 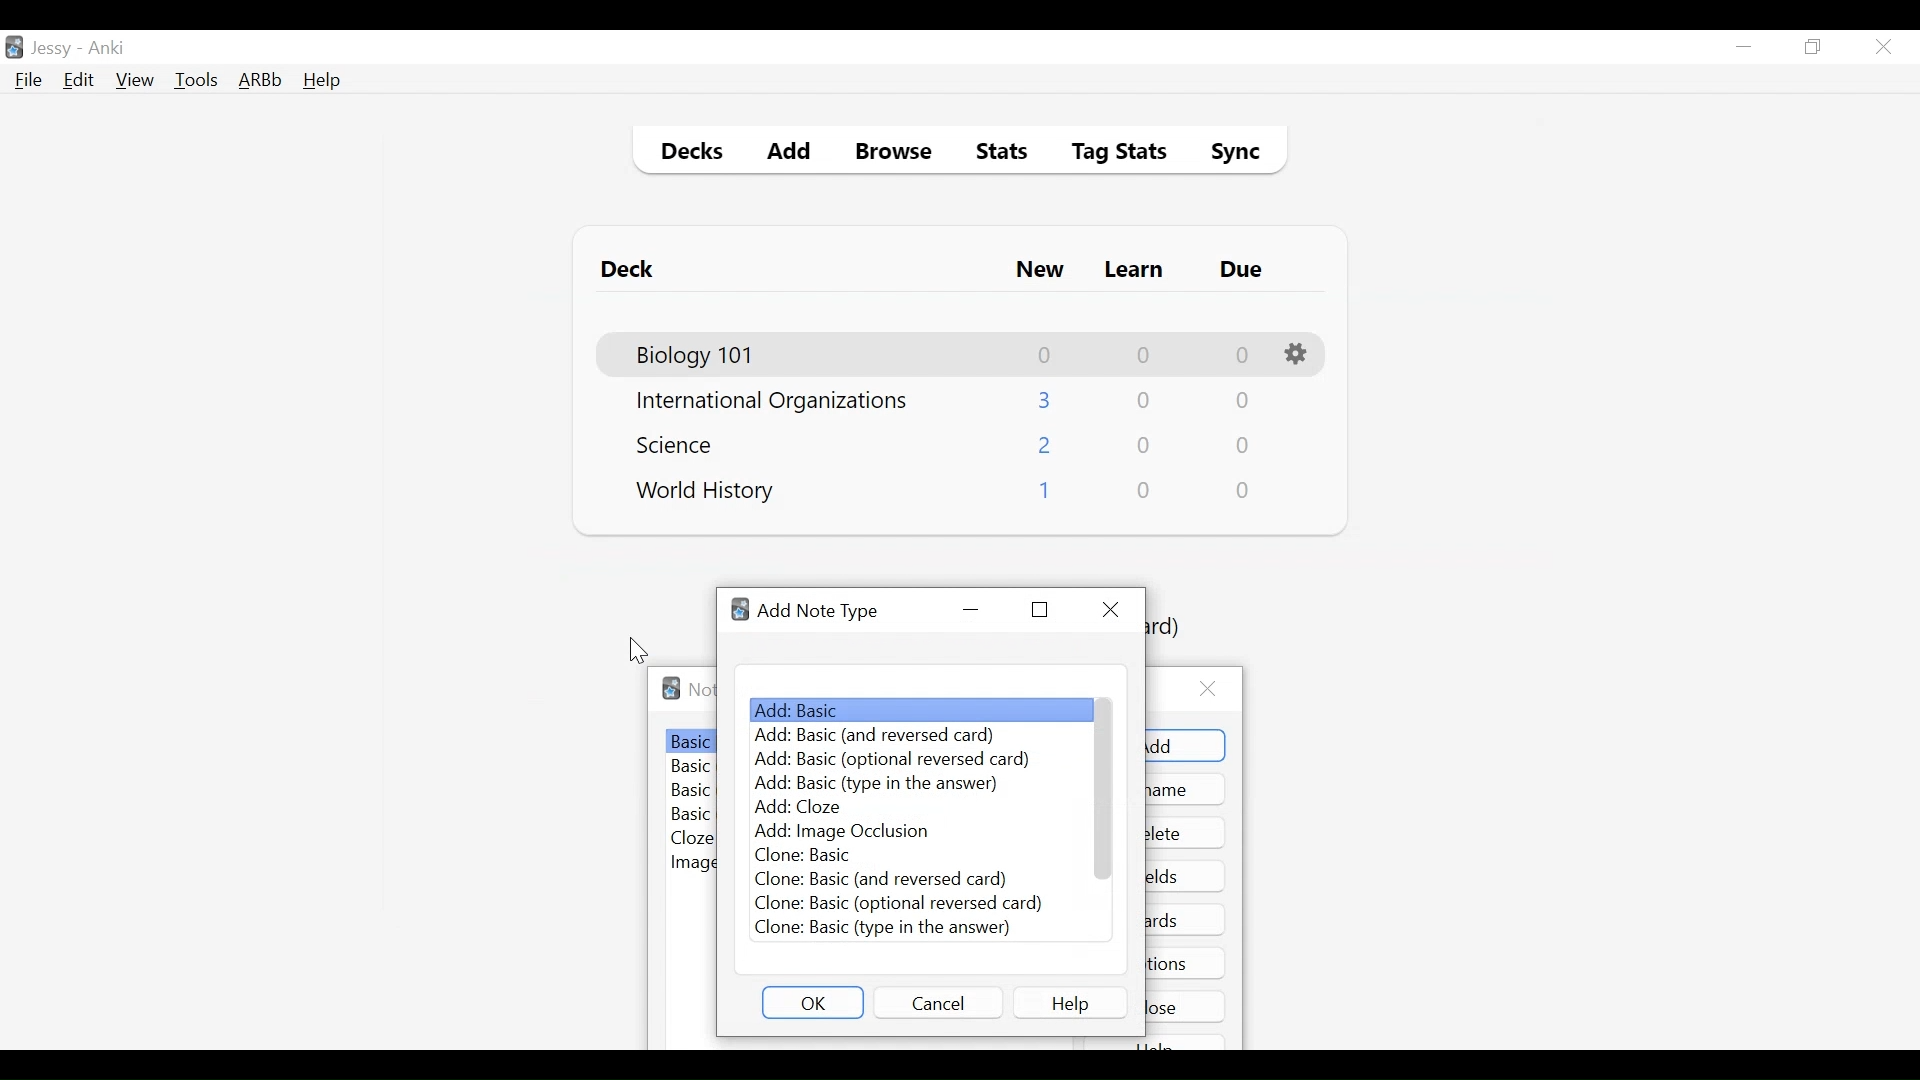 What do you see at coordinates (1142, 401) in the screenshot?
I see `Learn Card Count` at bounding box center [1142, 401].